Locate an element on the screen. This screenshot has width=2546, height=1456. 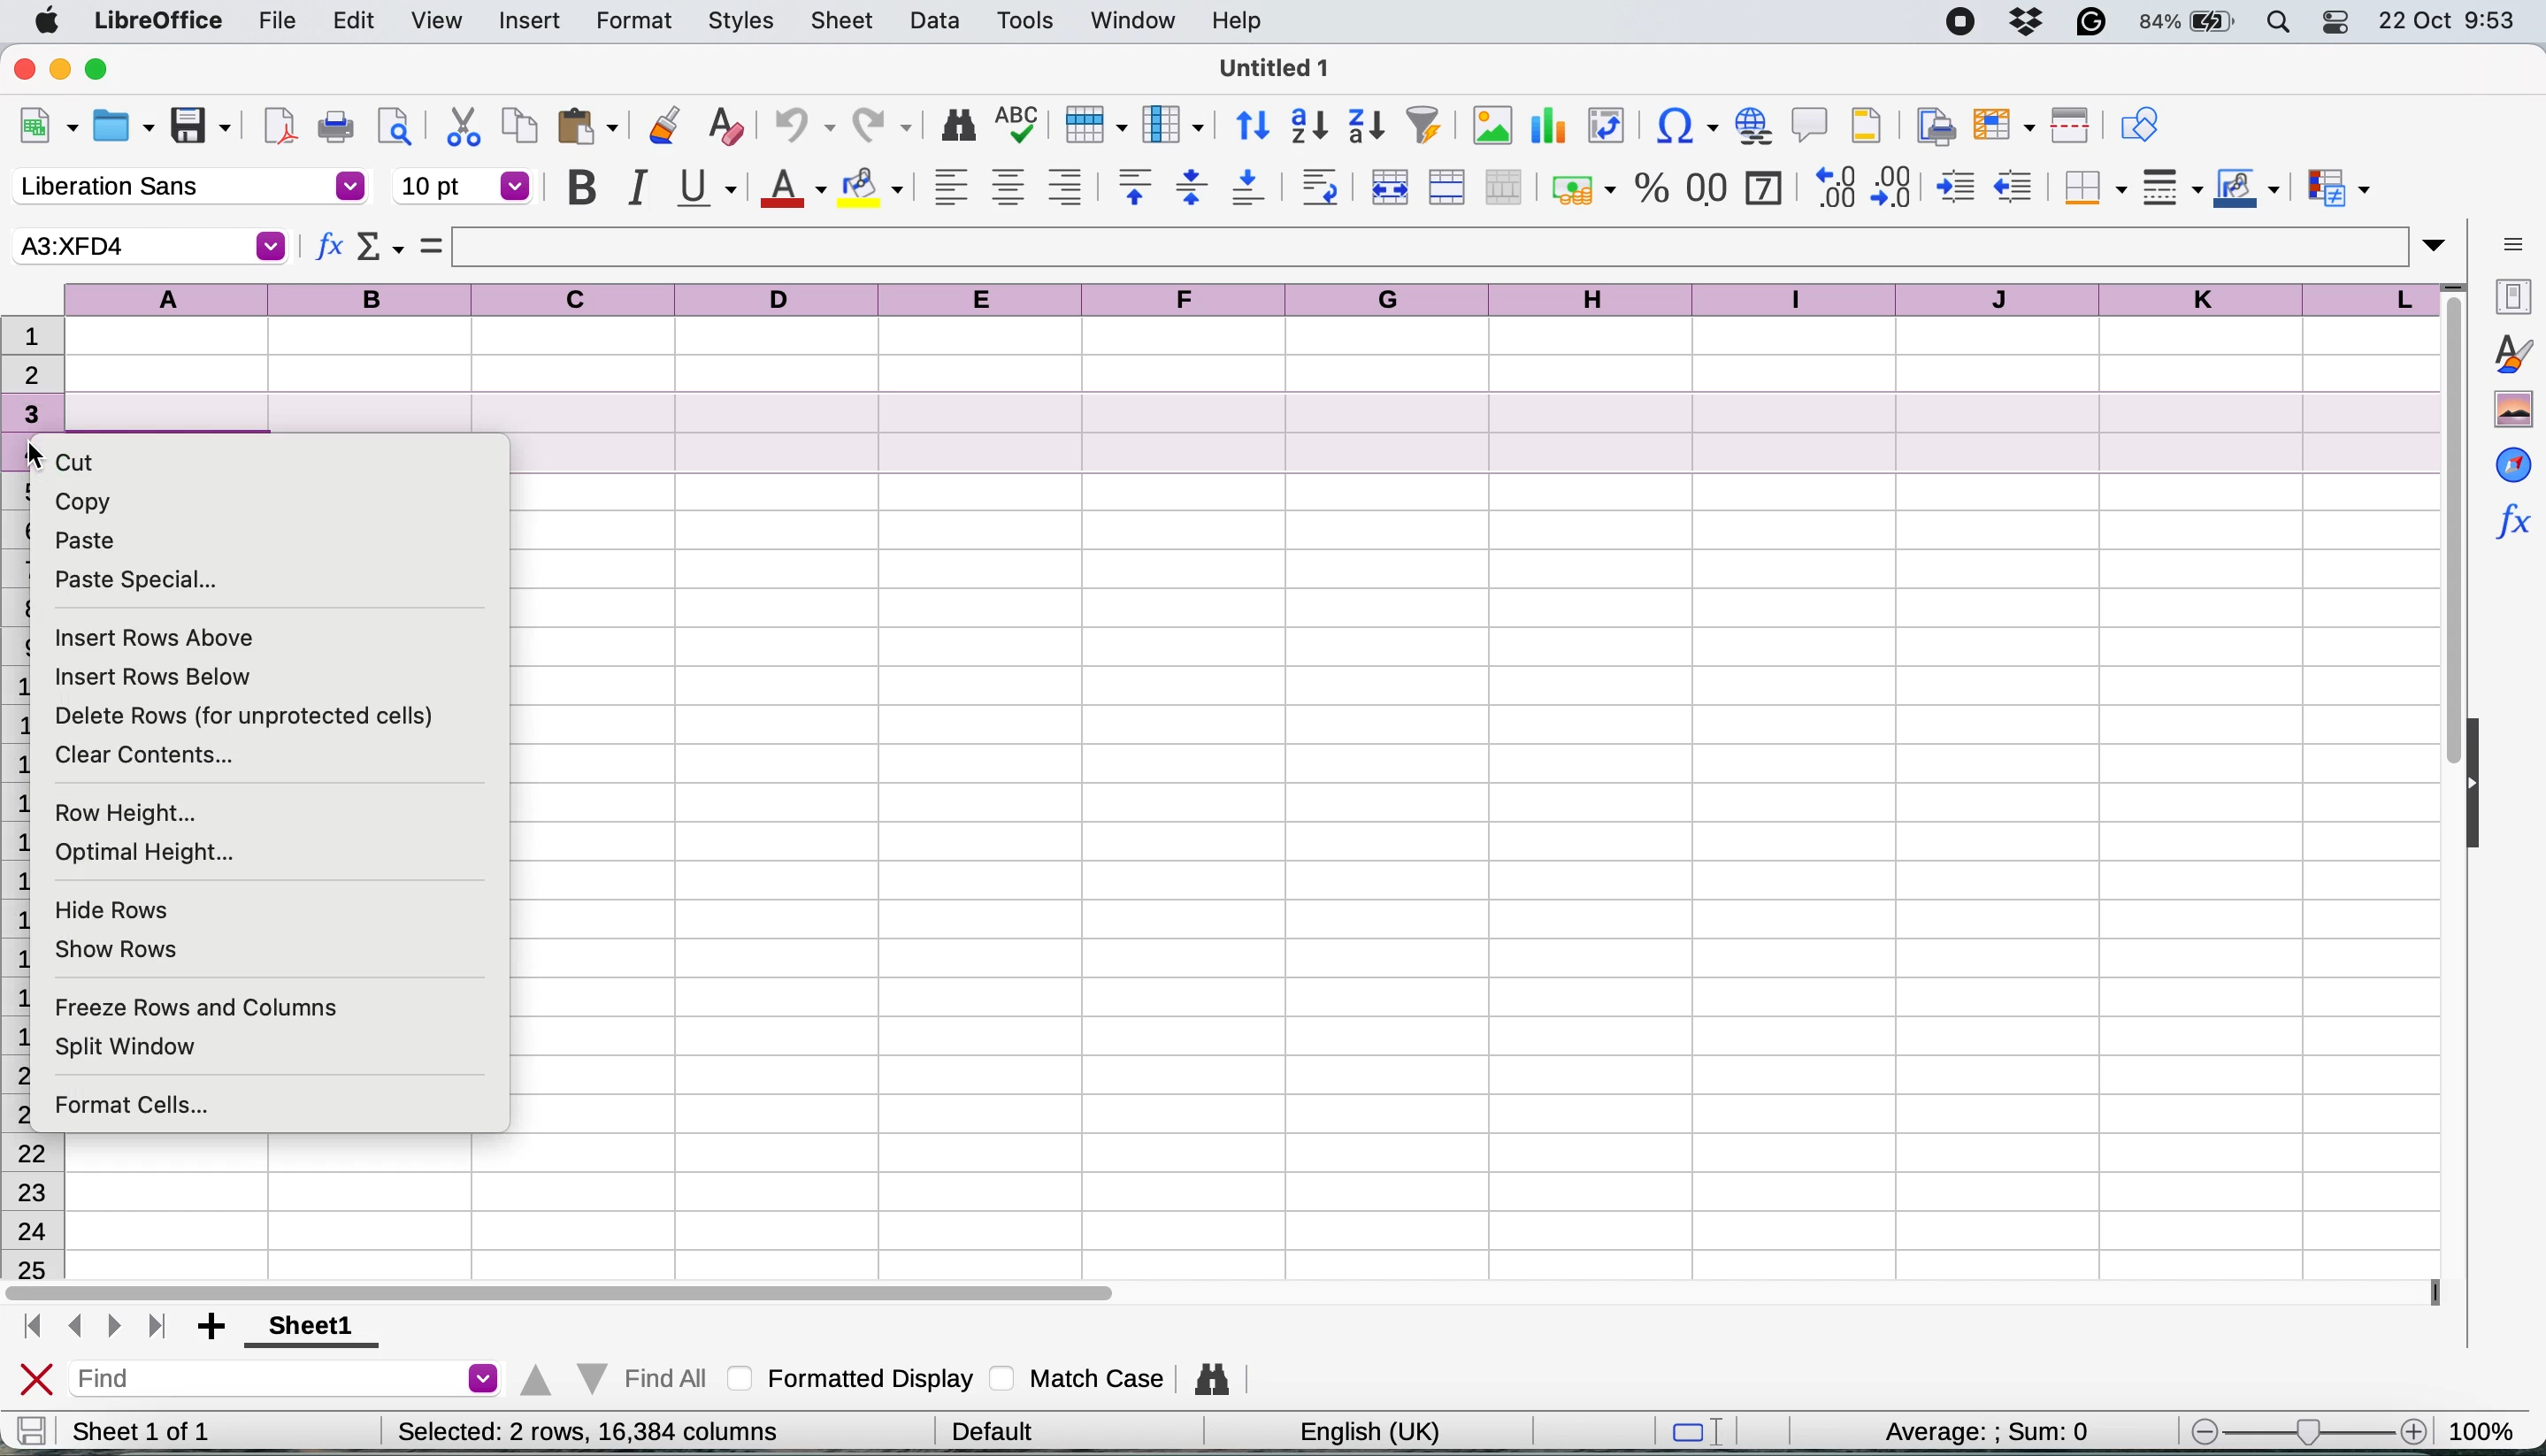
selected cell is located at coordinates (147, 246).